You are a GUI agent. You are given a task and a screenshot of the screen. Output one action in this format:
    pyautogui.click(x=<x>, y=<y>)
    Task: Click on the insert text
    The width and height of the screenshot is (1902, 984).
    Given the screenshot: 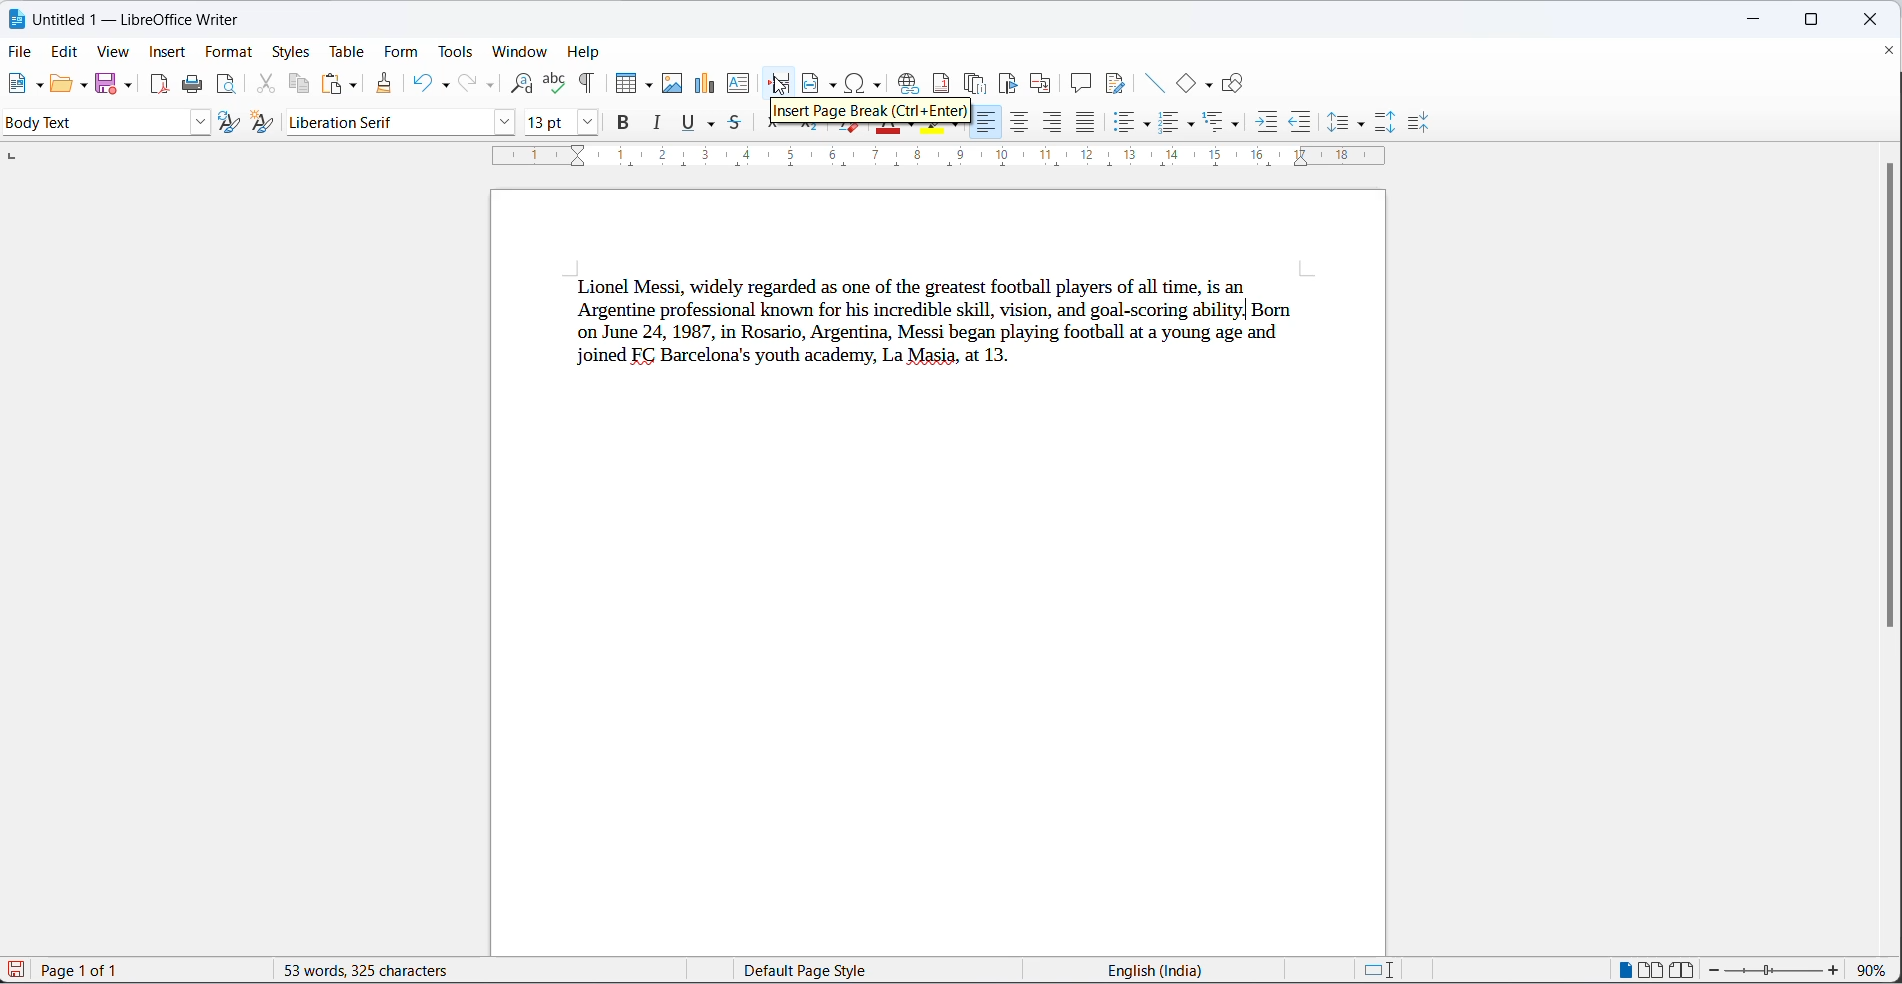 What is the action you would take?
    pyautogui.click(x=739, y=85)
    